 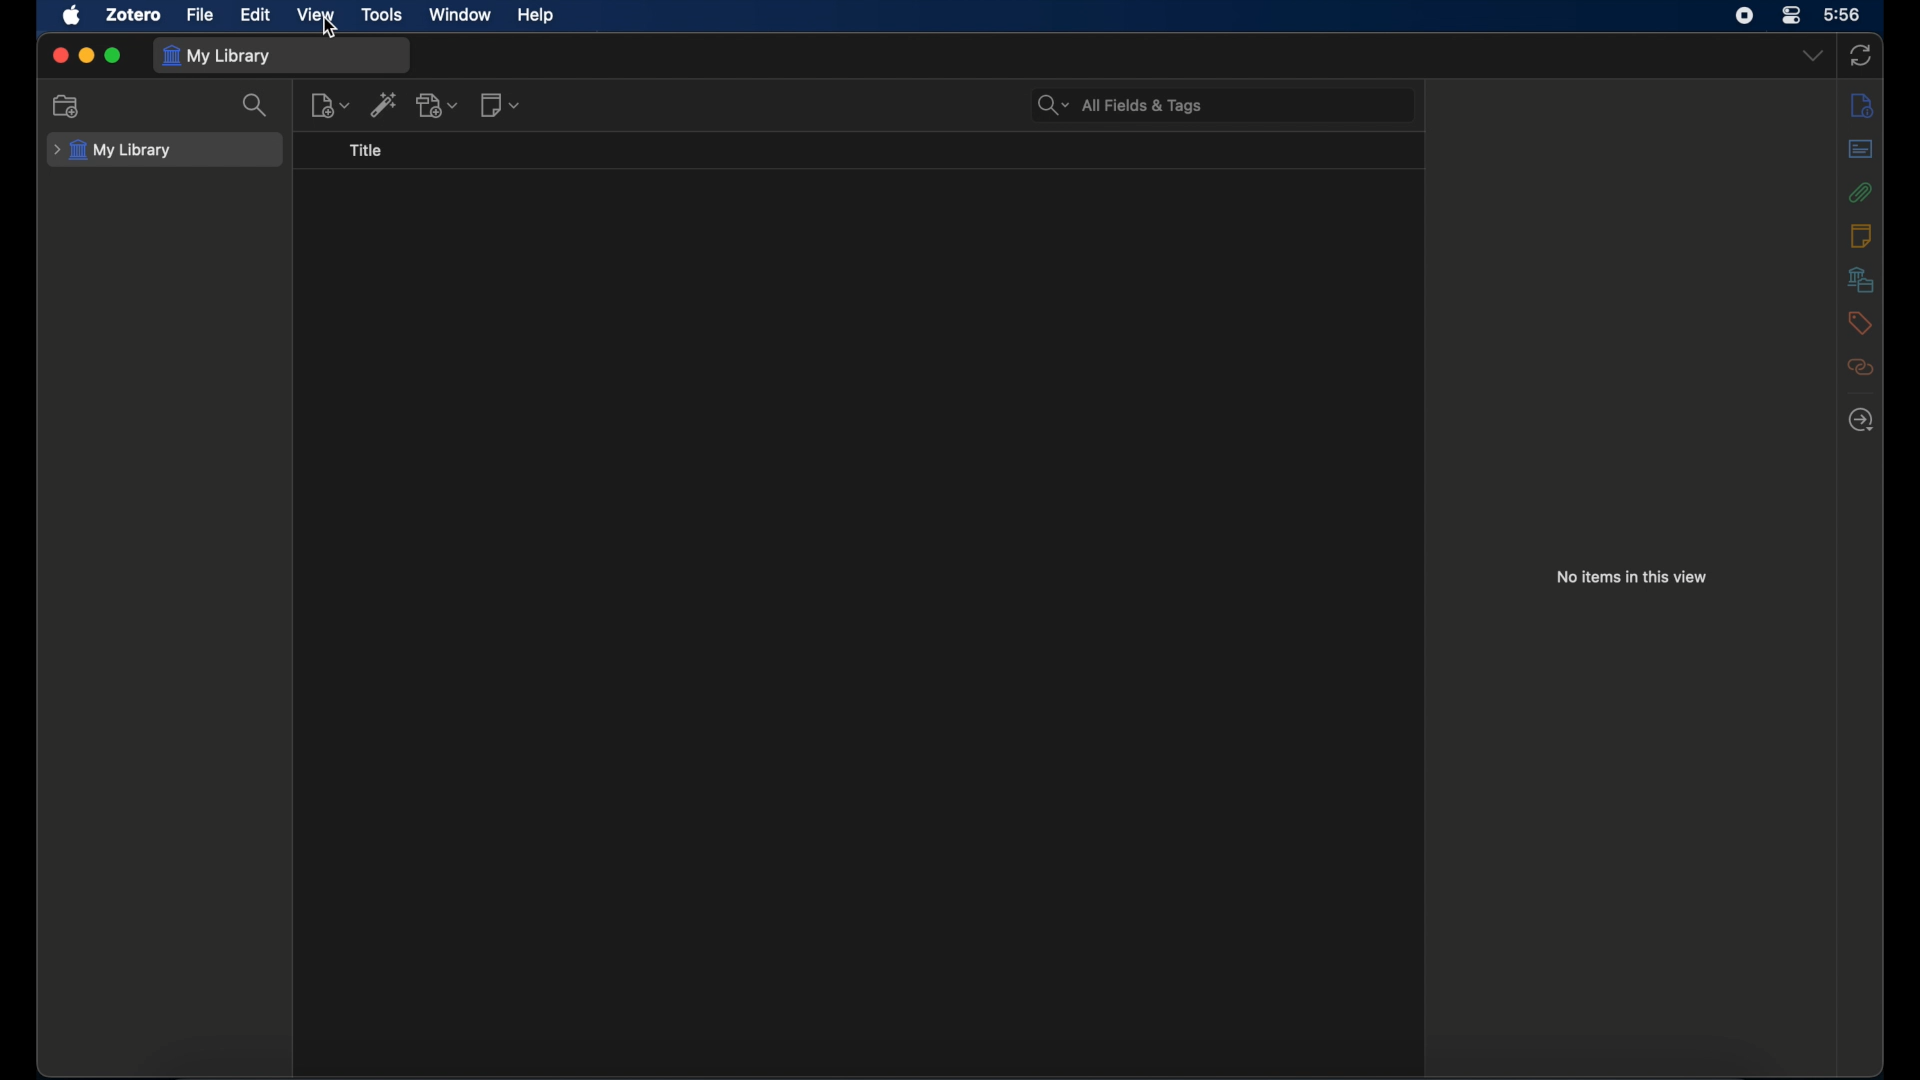 What do you see at coordinates (1120, 104) in the screenshot?
I see `search bar` at bounding box center [1120, 104].